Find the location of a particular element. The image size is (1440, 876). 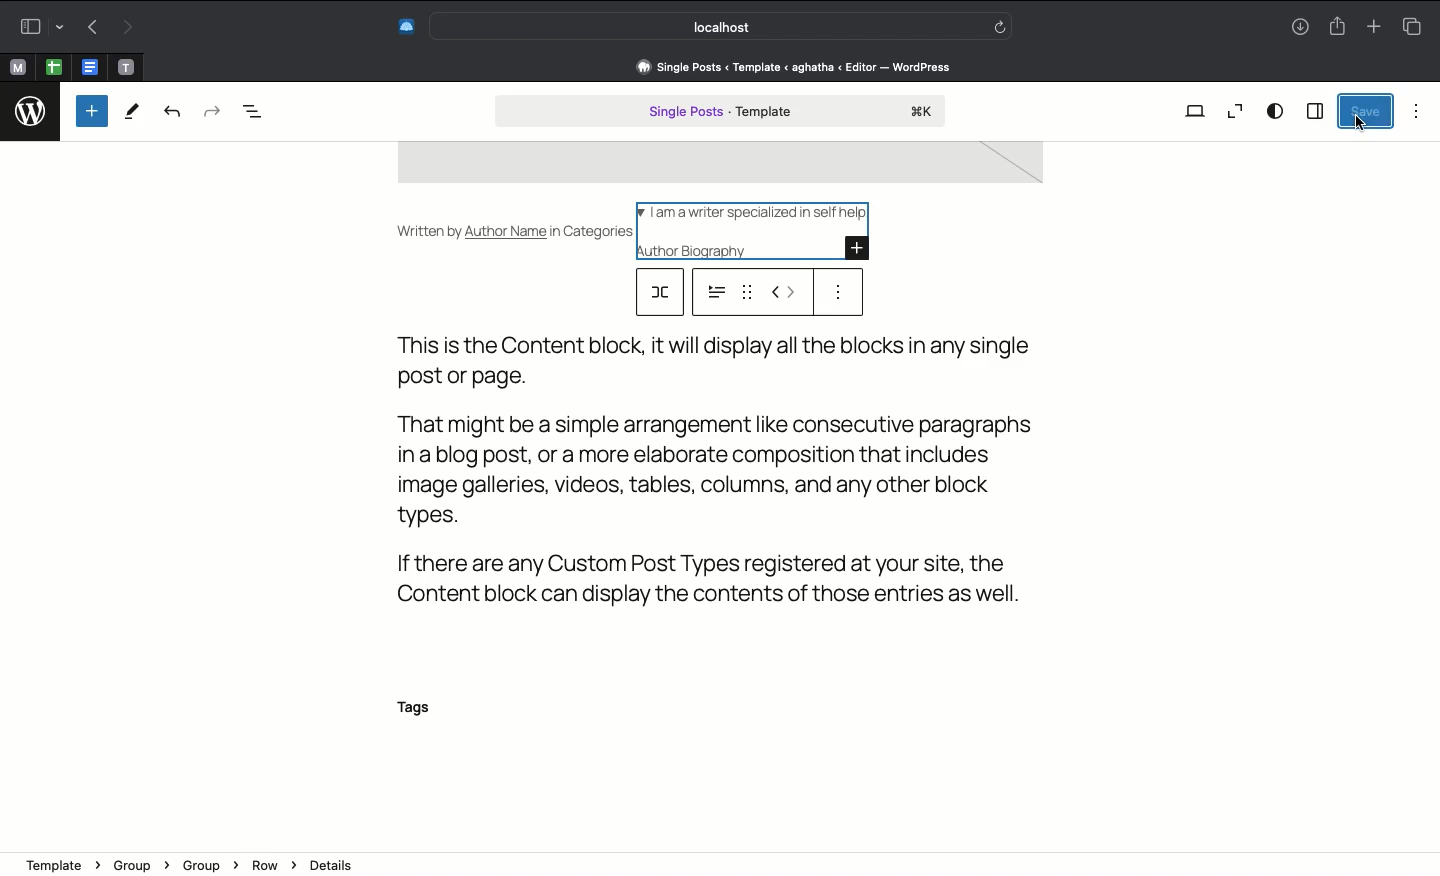

Written by Author Name in Categories is located at coordinates (514, 231).